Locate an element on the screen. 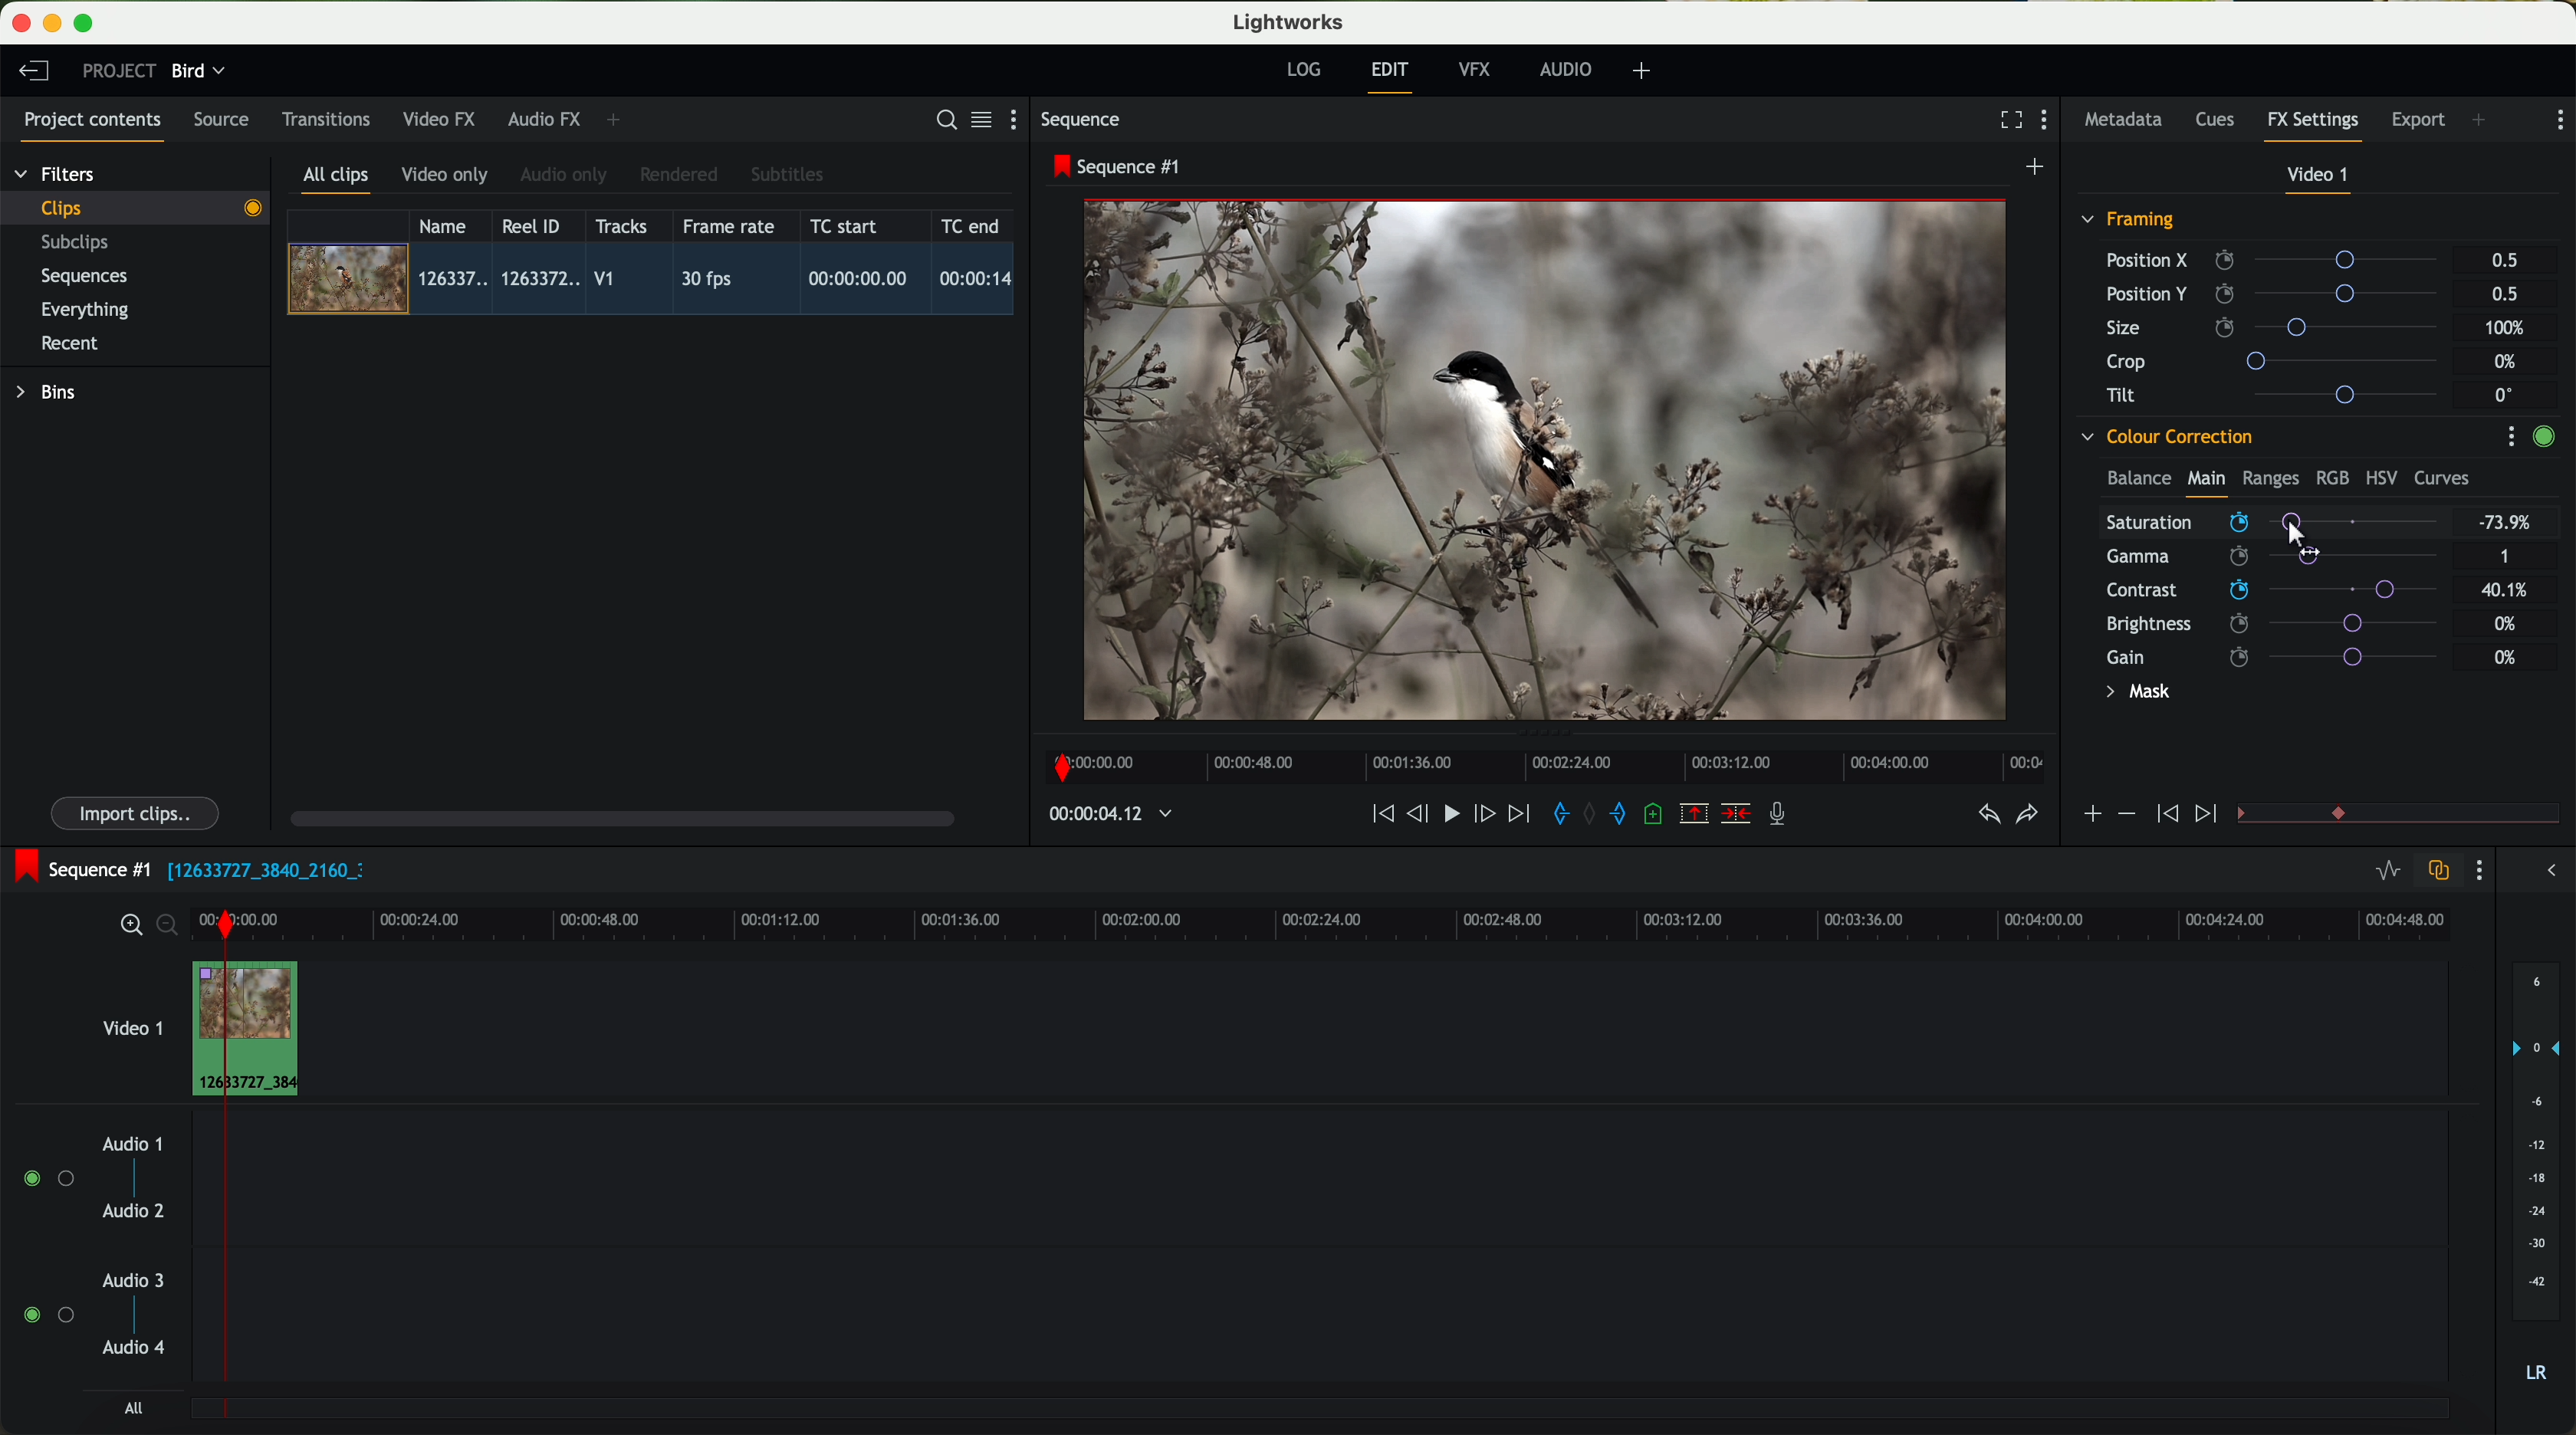  sequence #1 is located at coordinates (1119, 166).